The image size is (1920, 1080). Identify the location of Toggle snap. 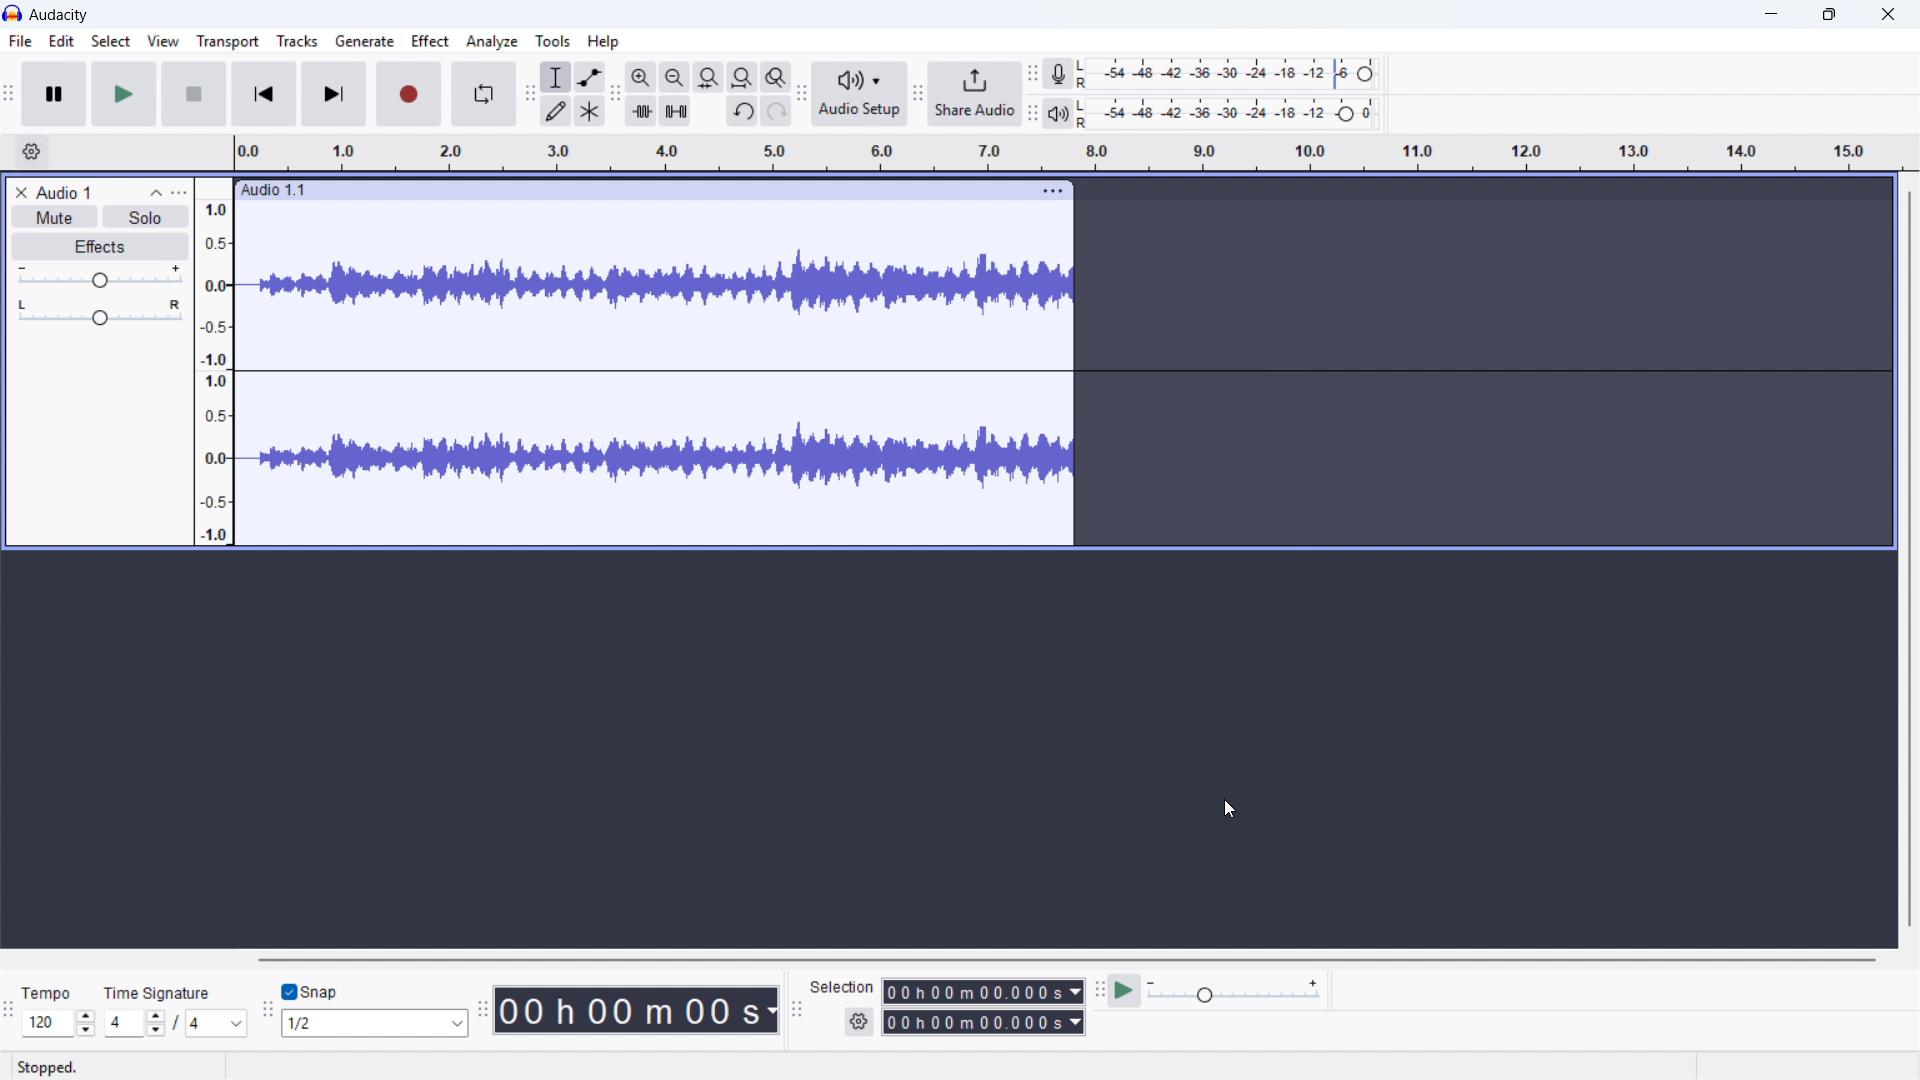
(310, 992).